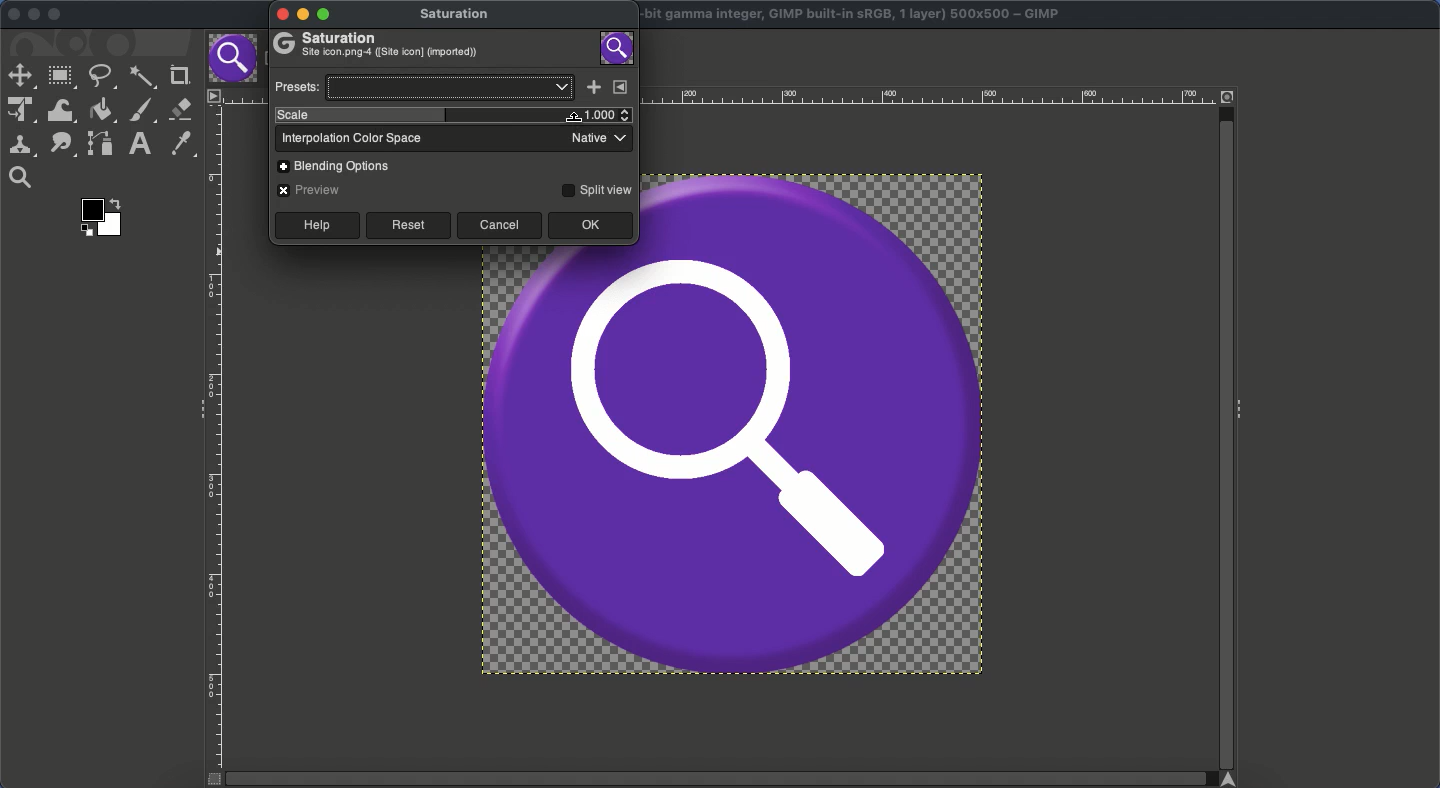 The image size is (1440, 788). Describe the element at coordinates (378, 46) in the screenshot. I see `Saturation` at that location.